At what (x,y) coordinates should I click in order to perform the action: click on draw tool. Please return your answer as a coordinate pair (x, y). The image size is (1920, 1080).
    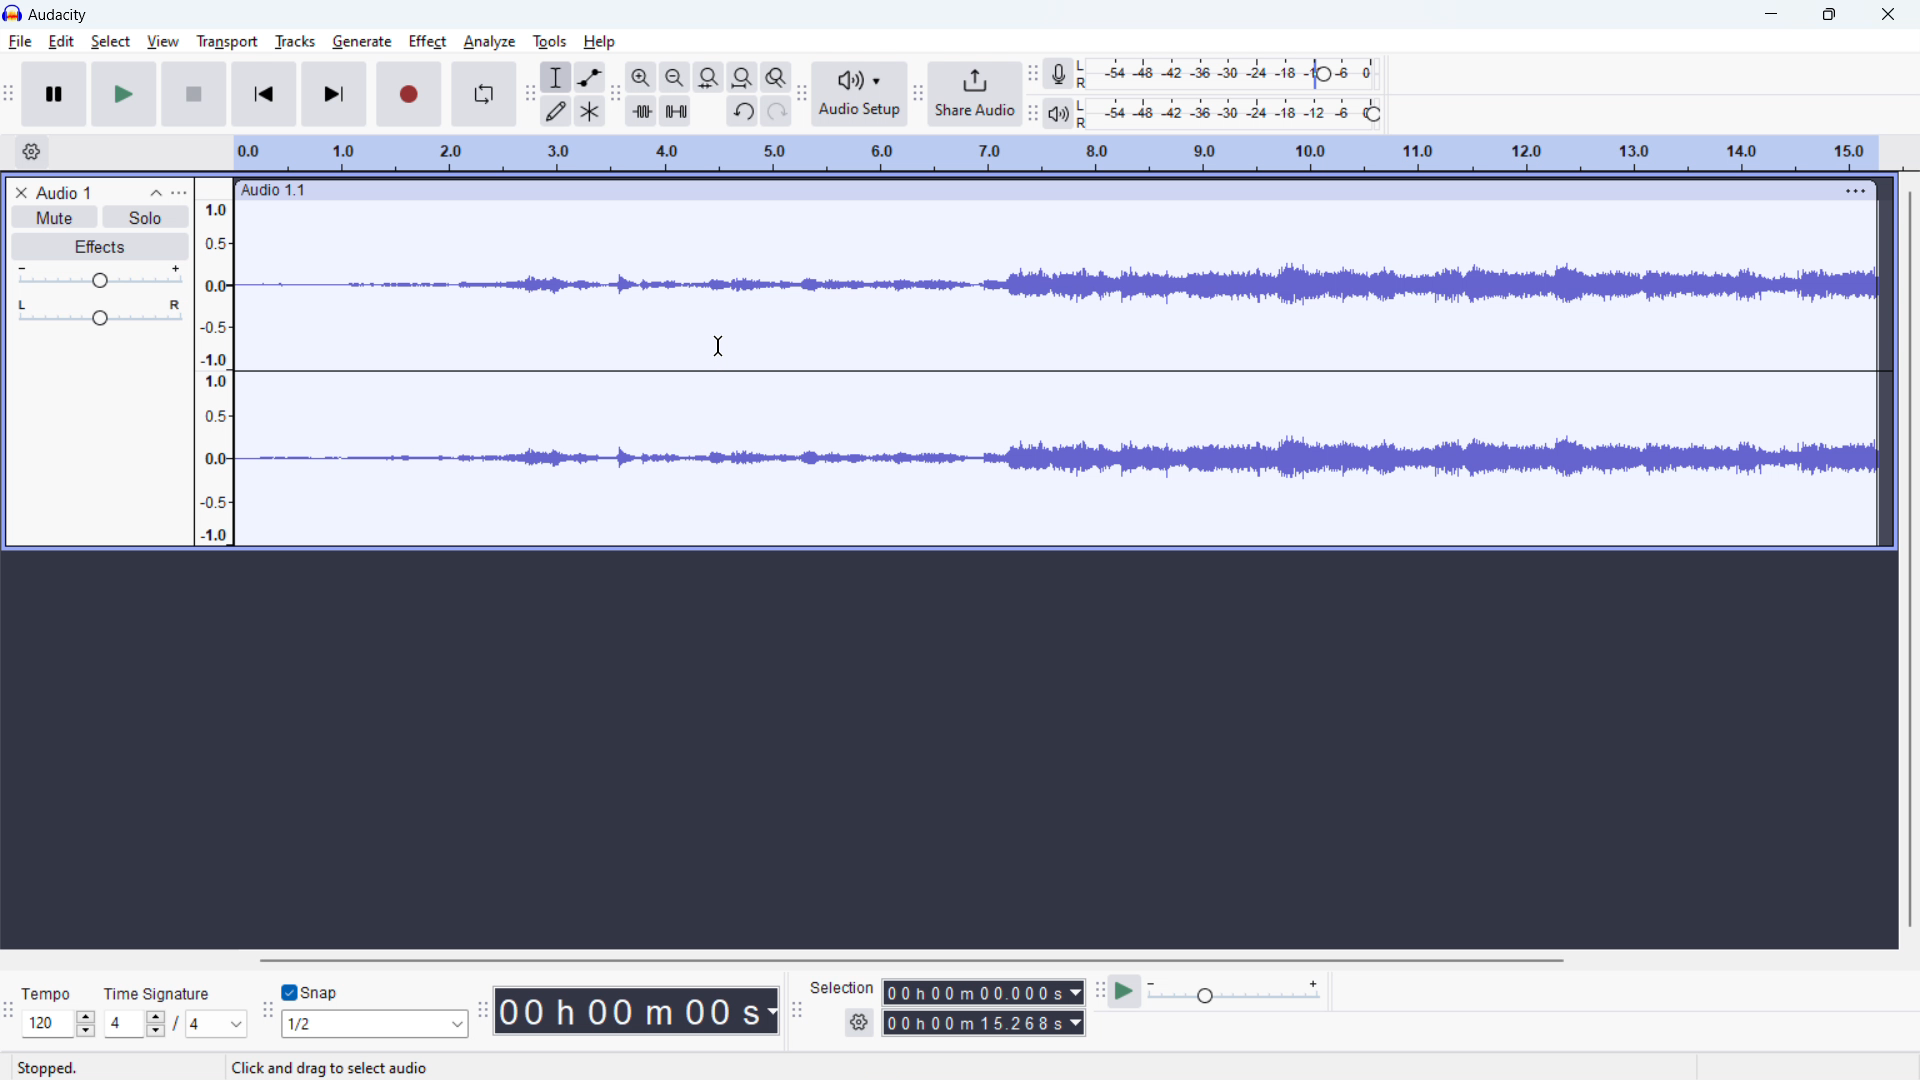
    Looking at the image, I should click on (556, 110).